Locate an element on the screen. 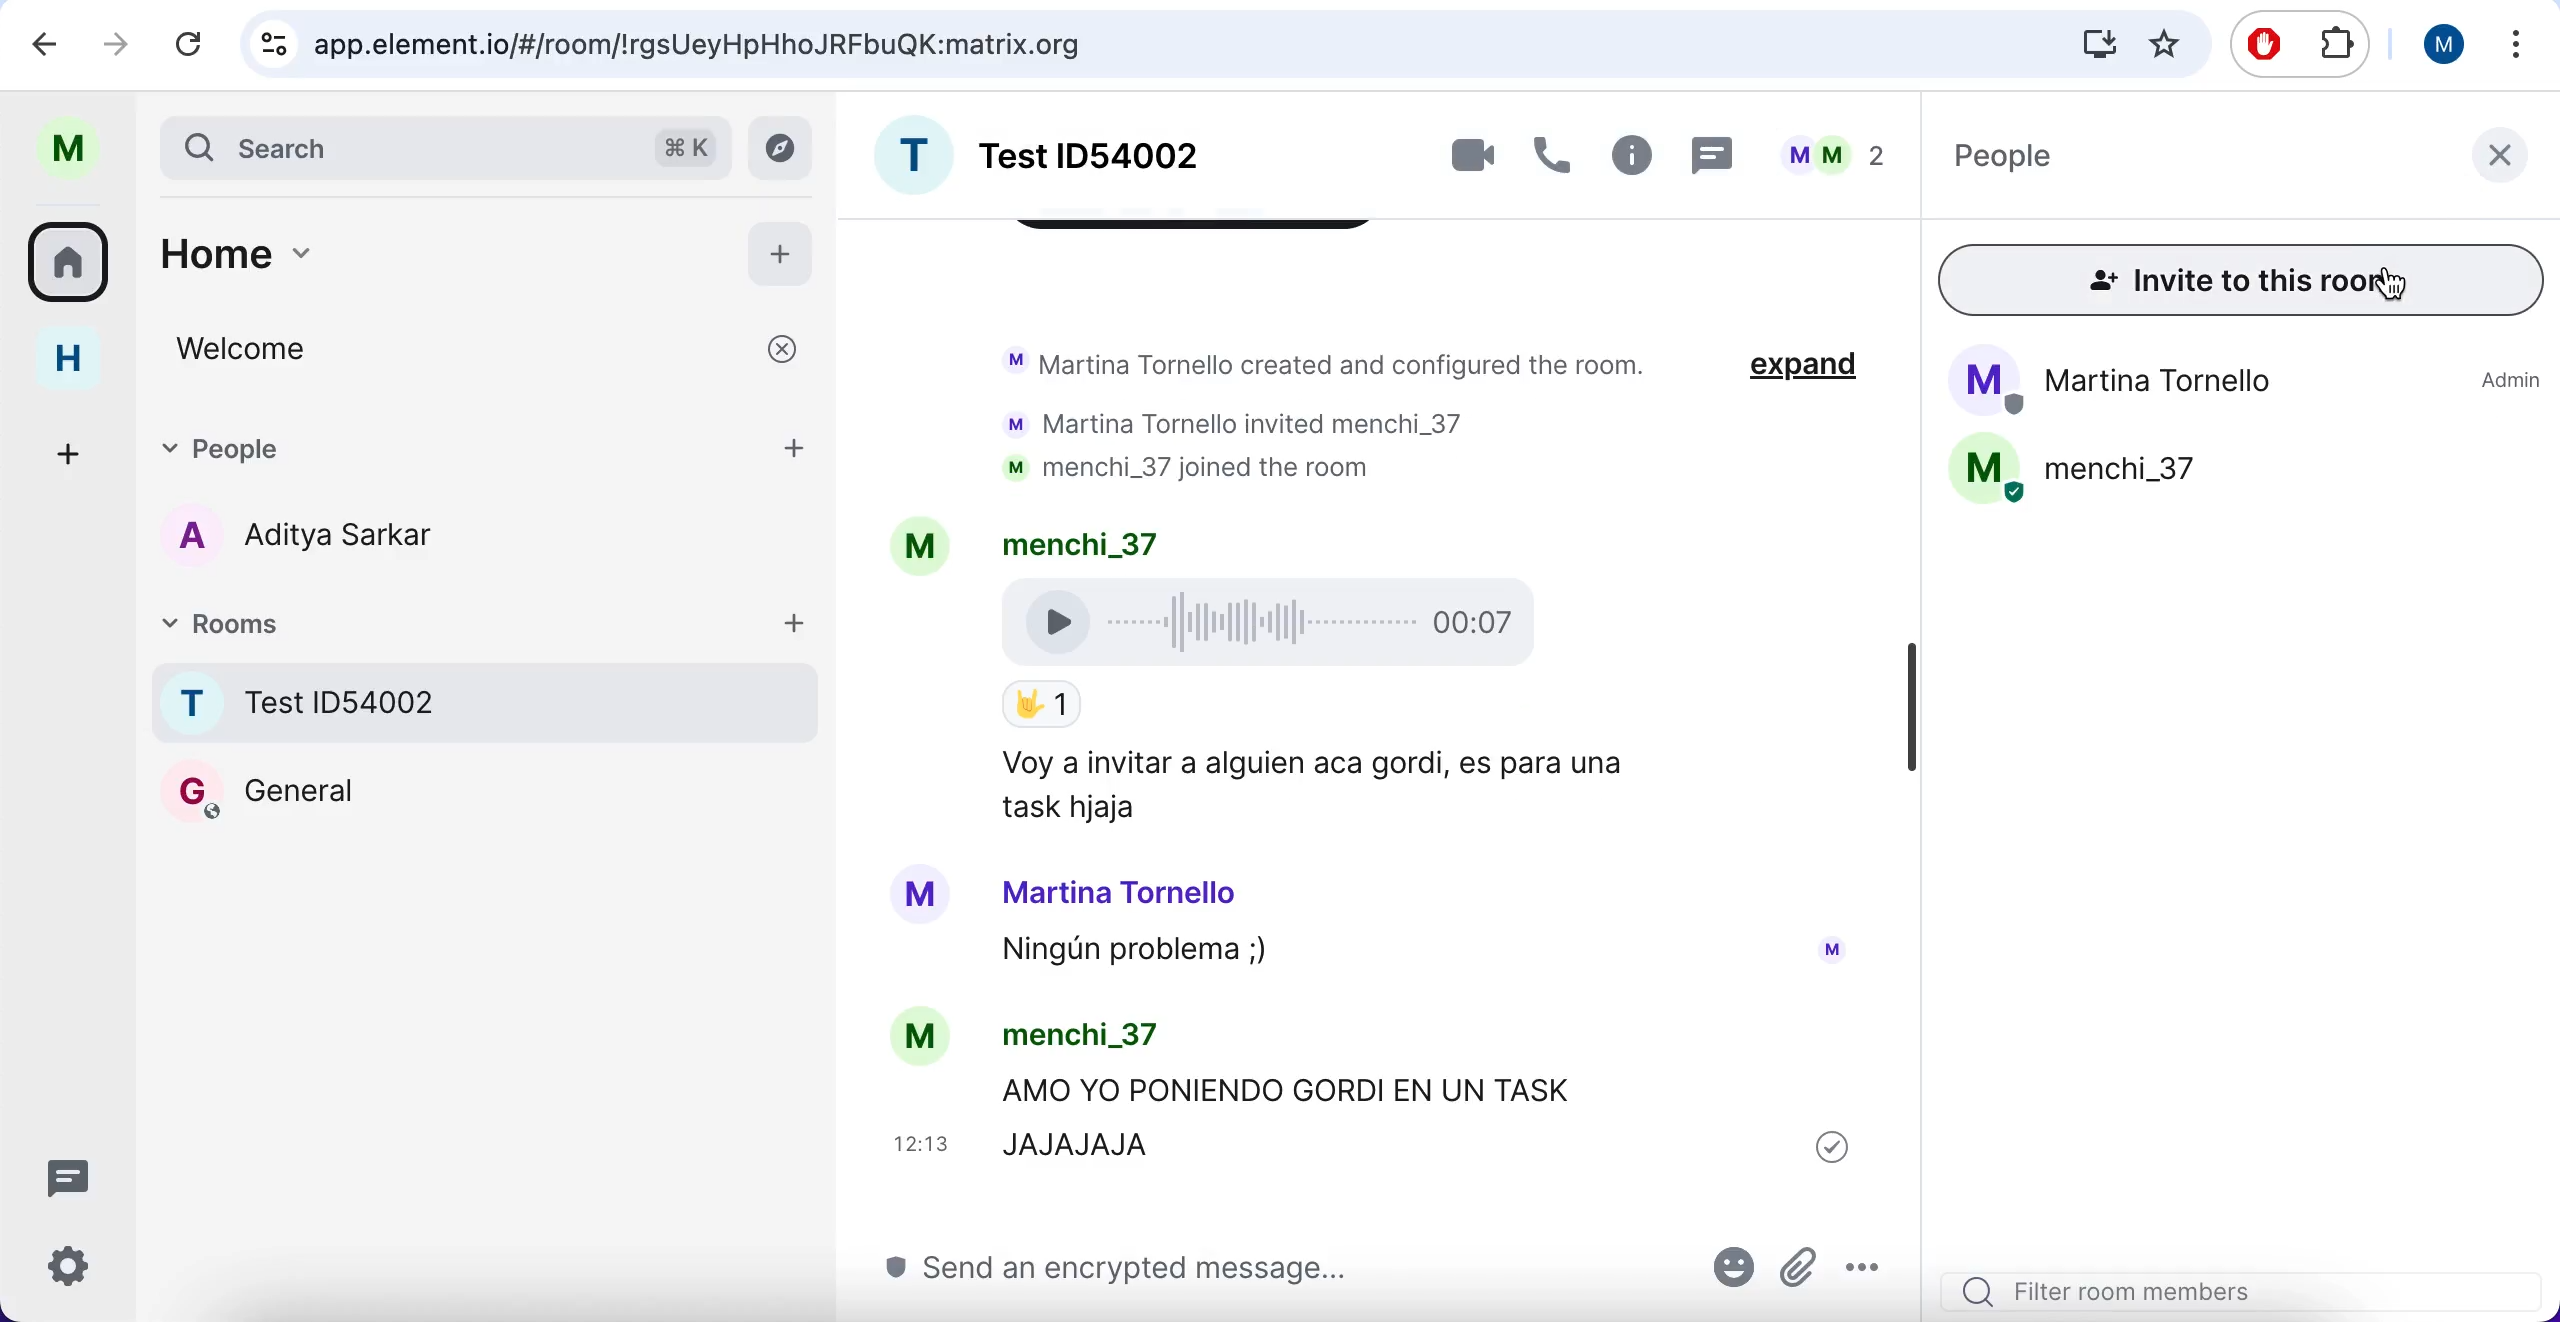  members is located at coordinates (1843, 154).